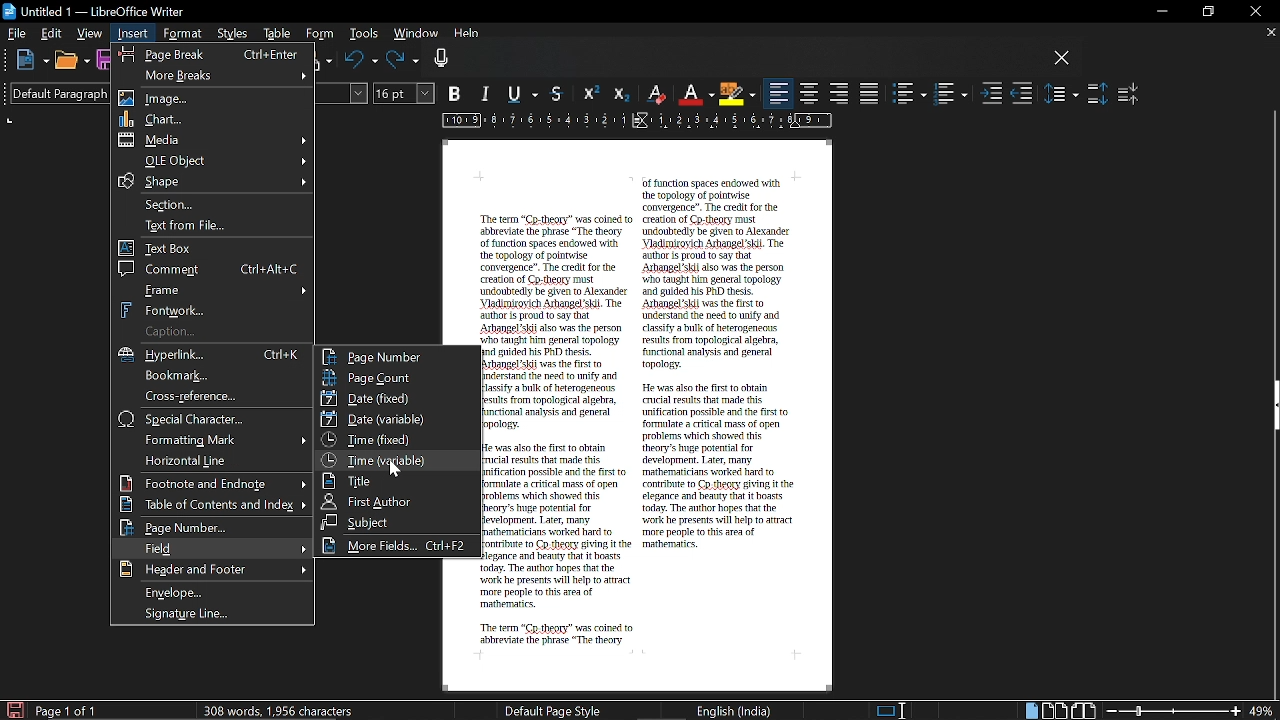 The image size is (1280, 720). I want to click on Decrease indent, so click(1022, 95).